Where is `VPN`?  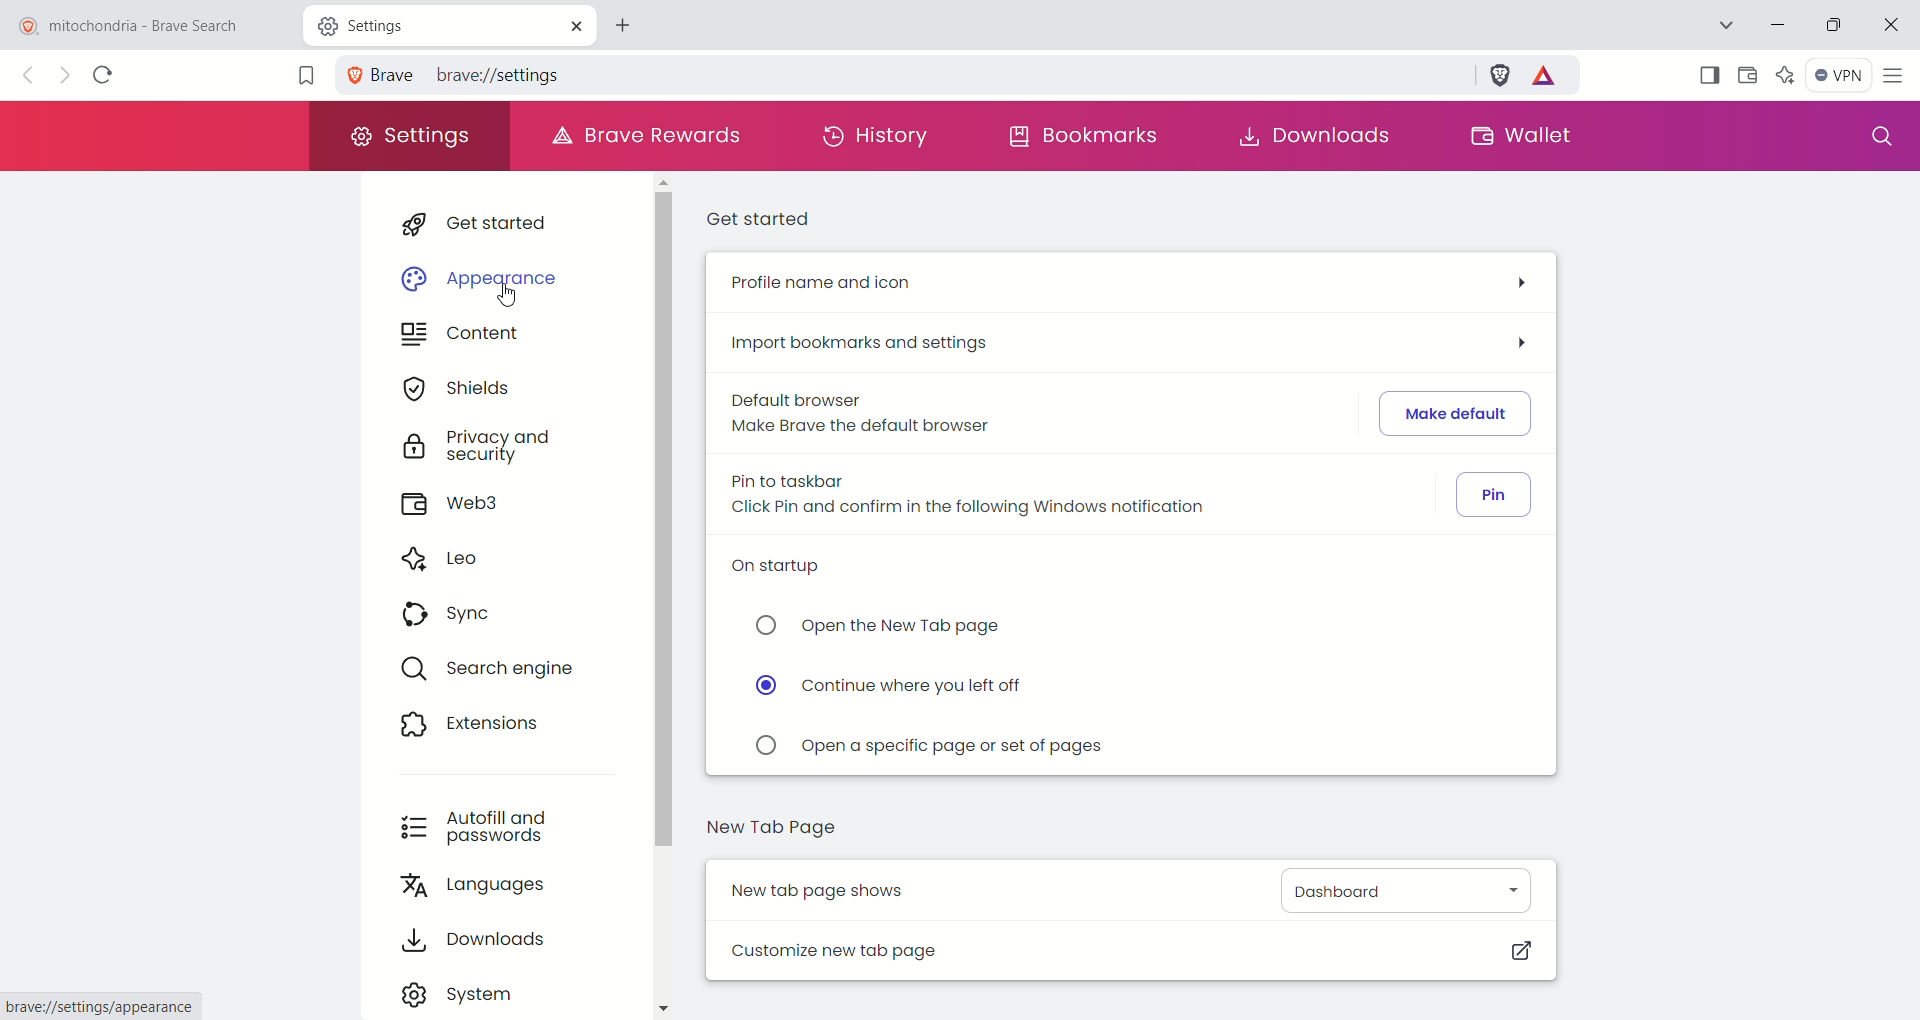 VPN is located at coordinates (1838, 74).